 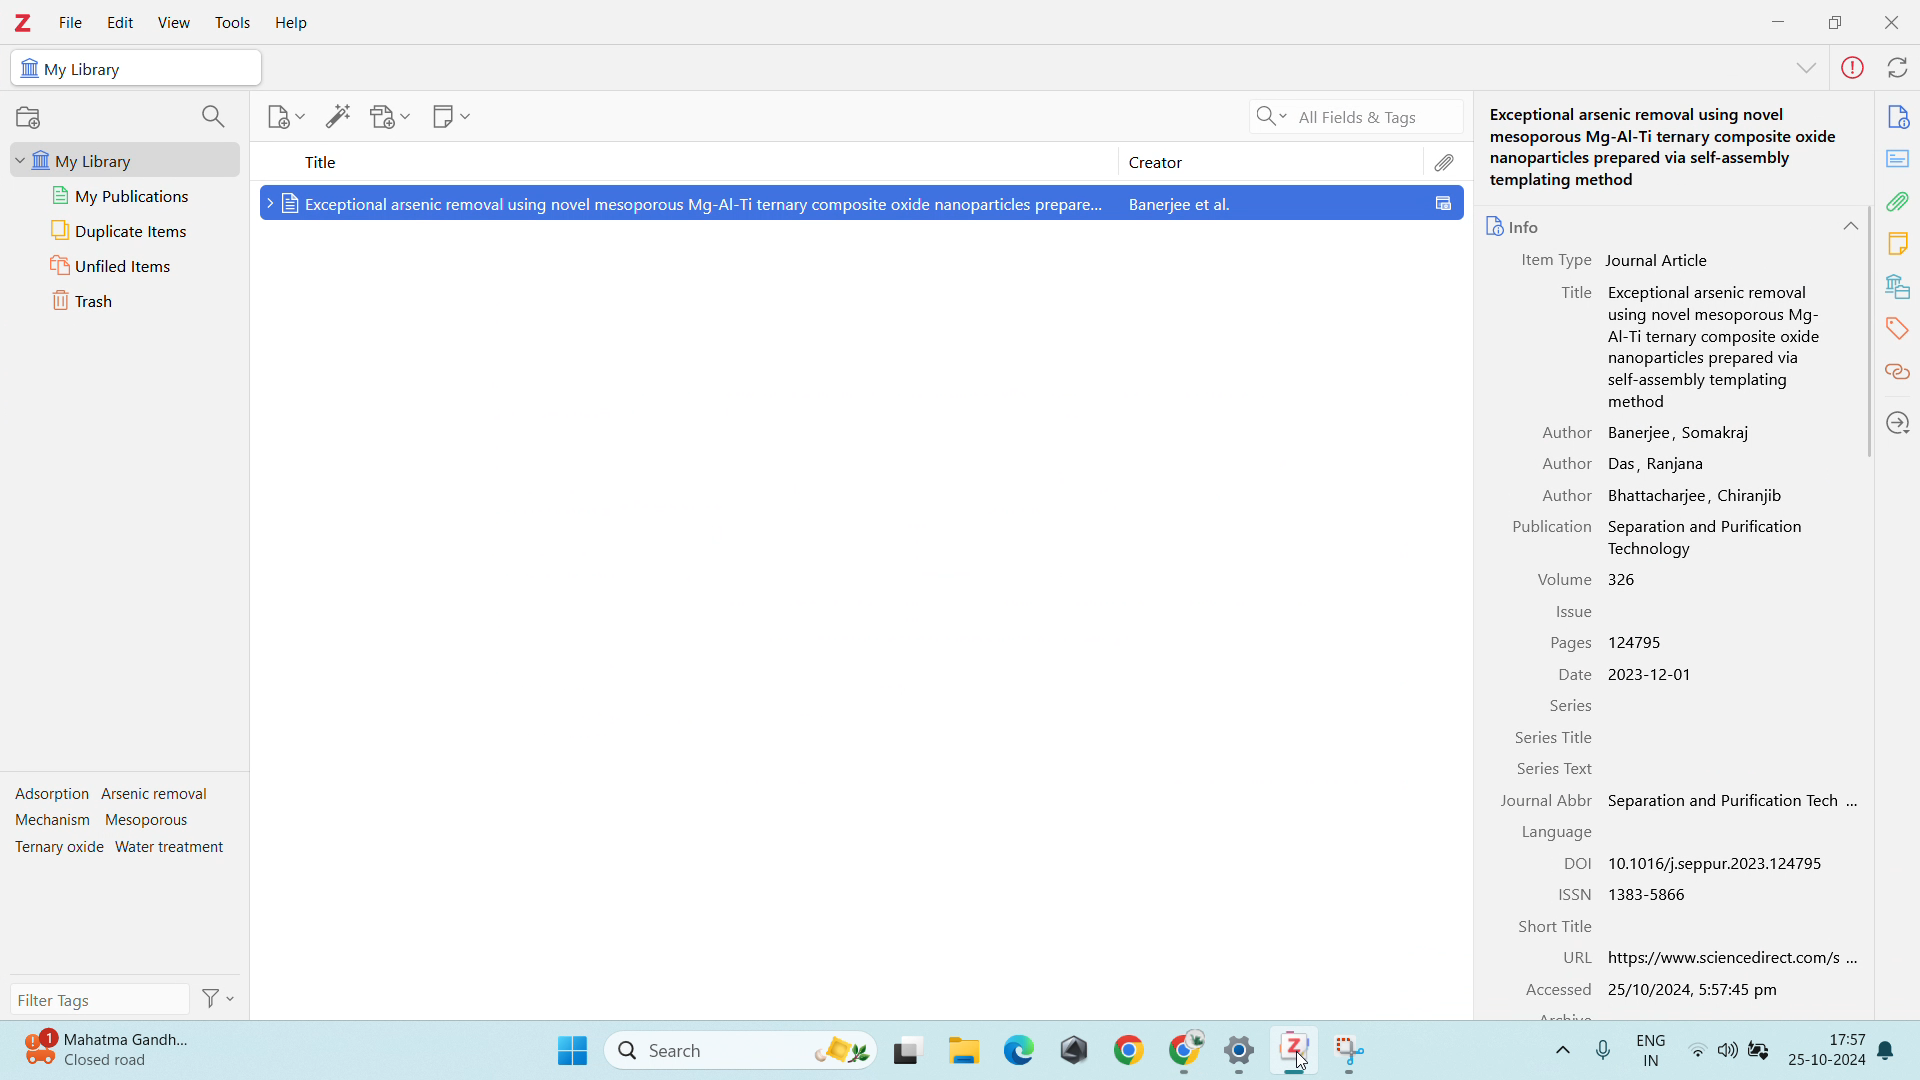 I want to click on edit, so click(x=120, y=23).